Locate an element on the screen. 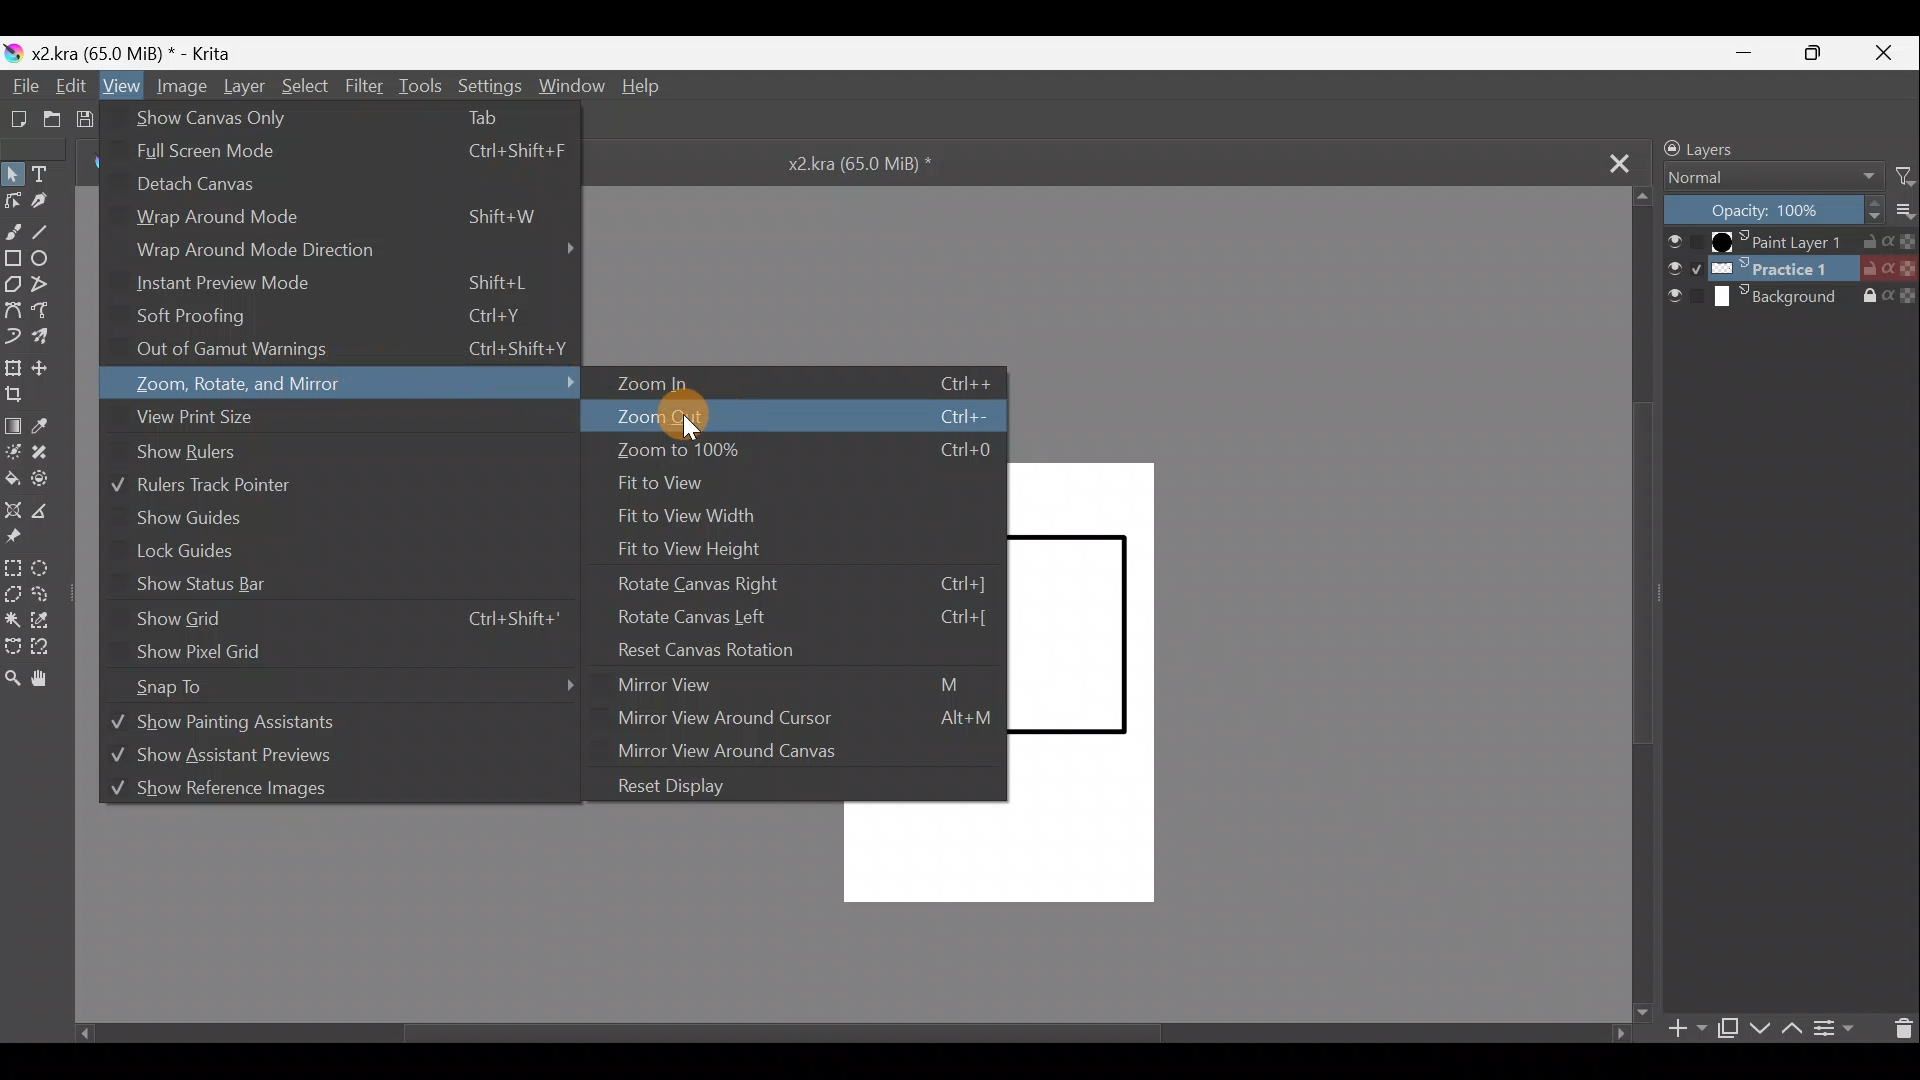  Snap to is located at coordinates (364, 684).